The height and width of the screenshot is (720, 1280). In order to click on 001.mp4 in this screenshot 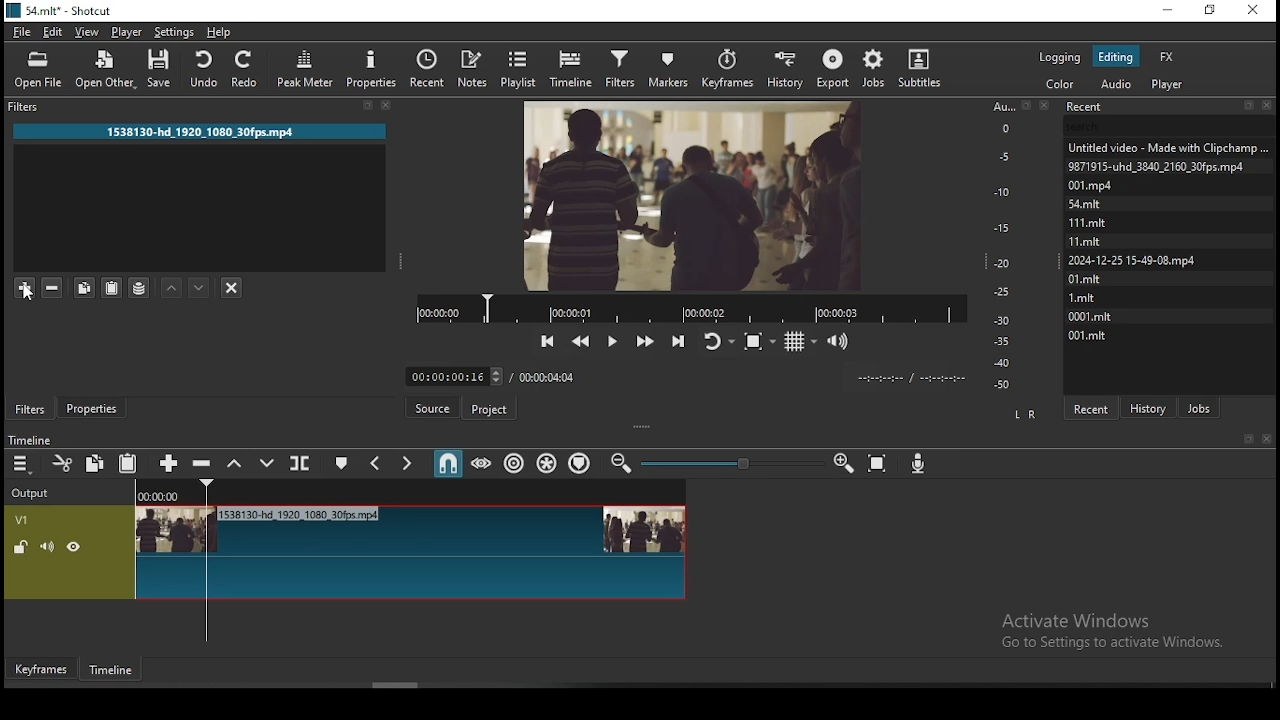, I will do `click(1112, 185)`.